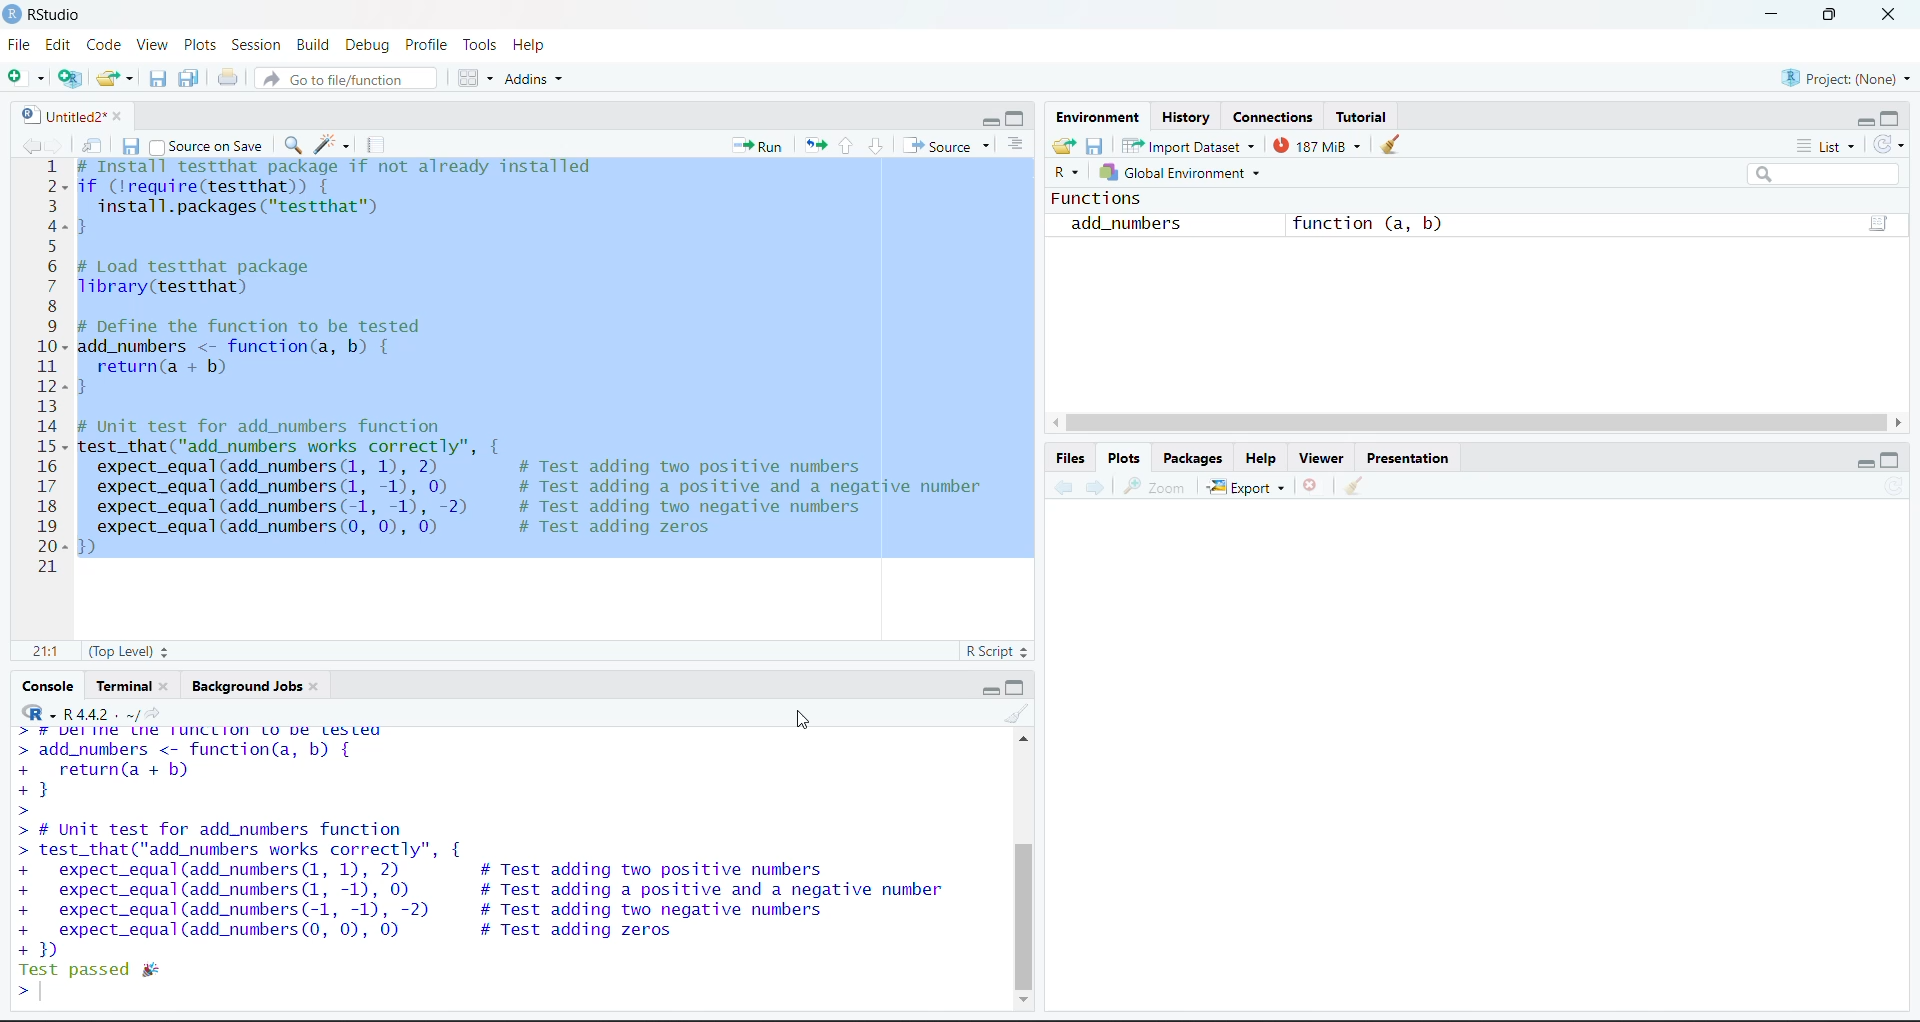 Image resolution: width=1920 pixels, height=1022 pixels. Describe the element at coordinates (126, 650) in the screenshot. I see `(Top Level)` at that location.